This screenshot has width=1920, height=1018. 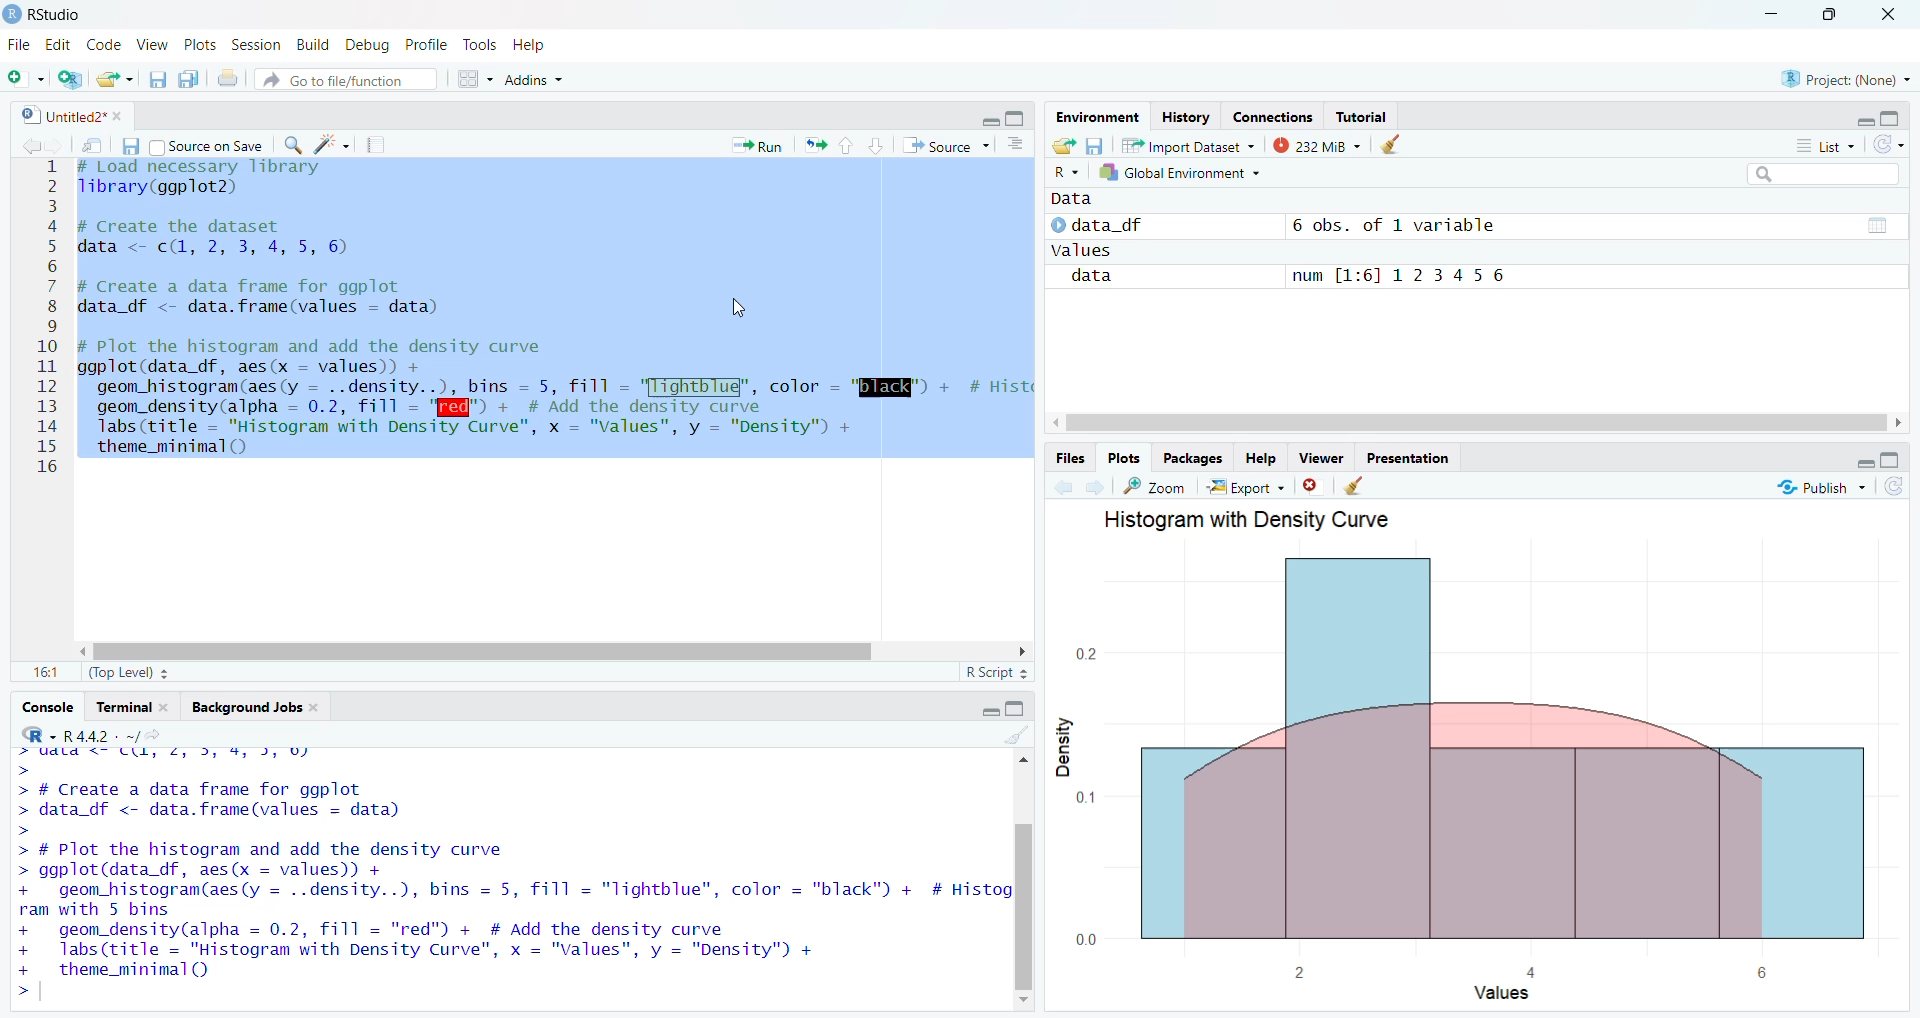 I want to click on # Create the dataset
data <- c(, 2, 3, 4, 5, 6), so click(x=220, y=241).